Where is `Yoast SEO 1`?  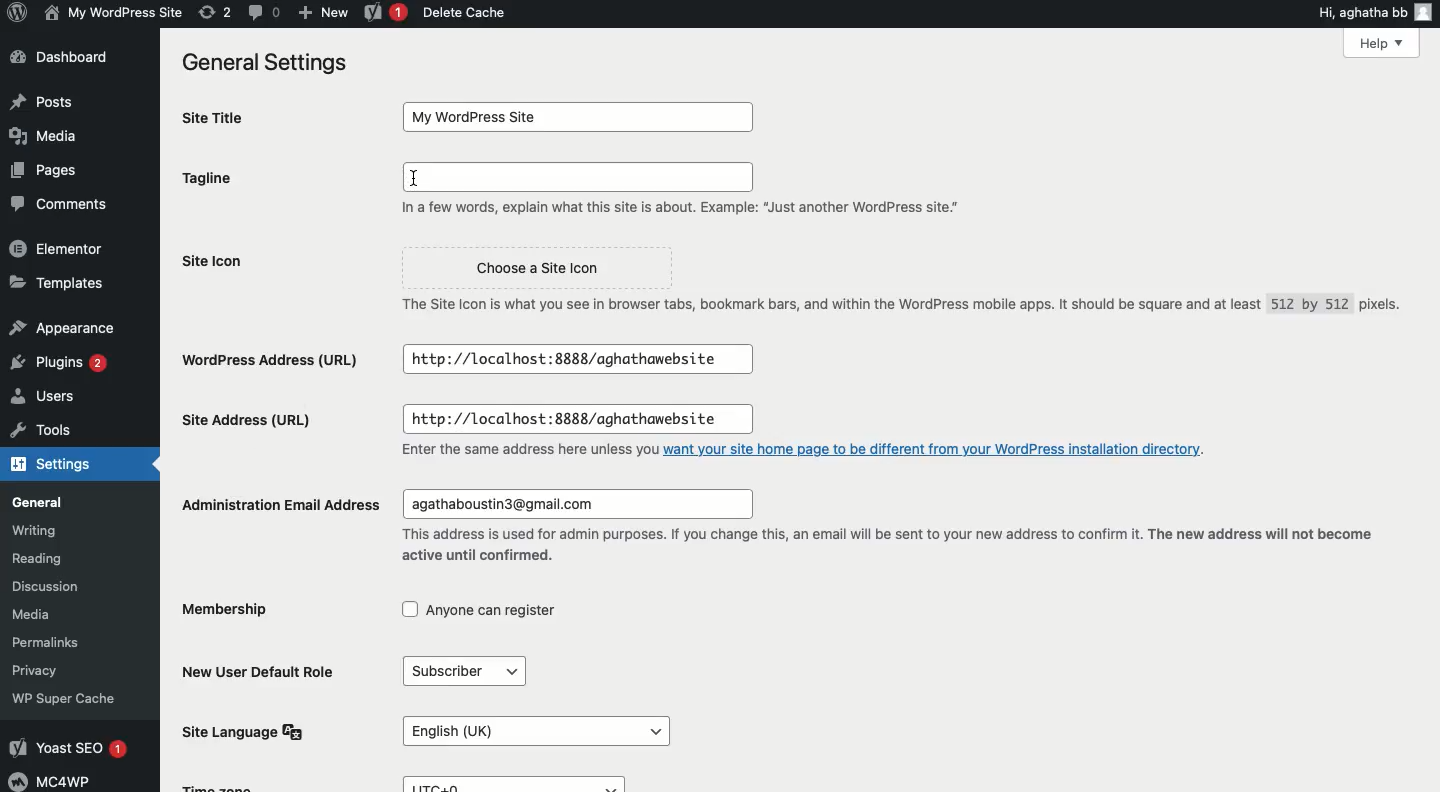
Yoast SEO 1 is located at coordinates (75, 746).